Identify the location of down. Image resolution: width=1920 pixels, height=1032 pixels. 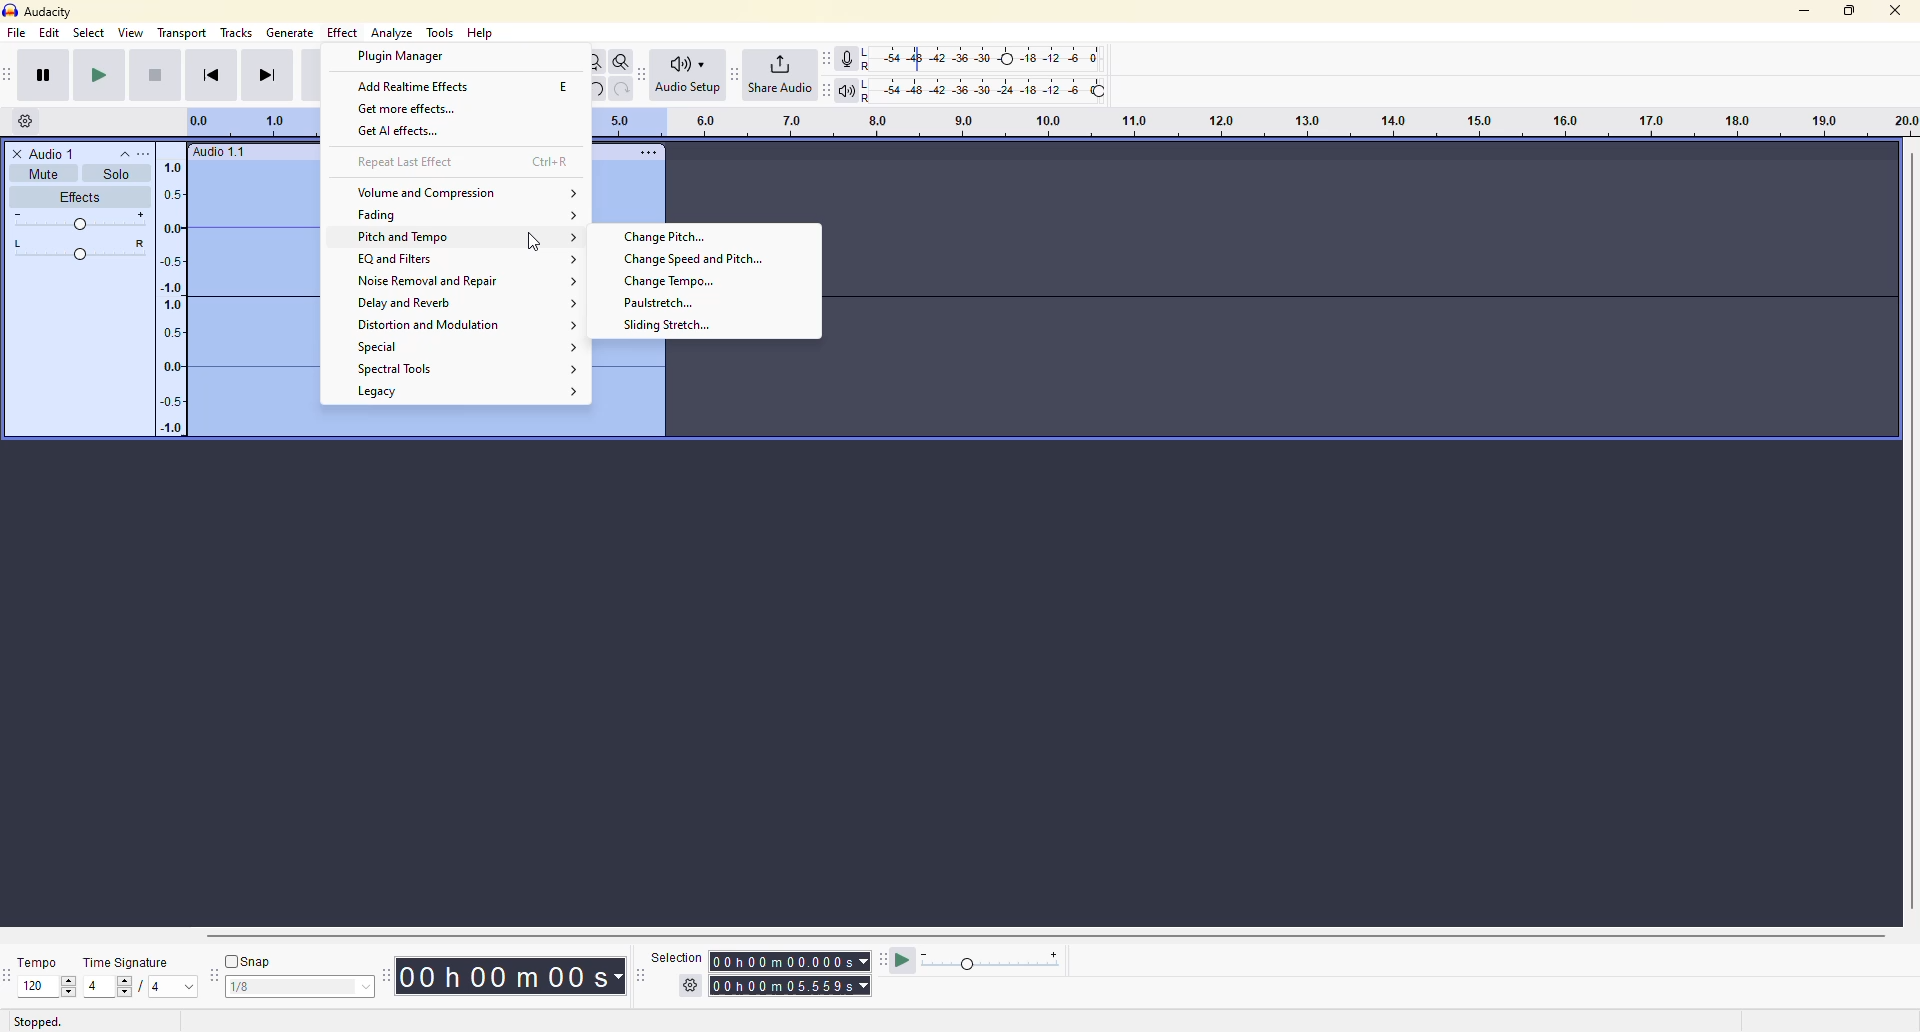
(68, 992).